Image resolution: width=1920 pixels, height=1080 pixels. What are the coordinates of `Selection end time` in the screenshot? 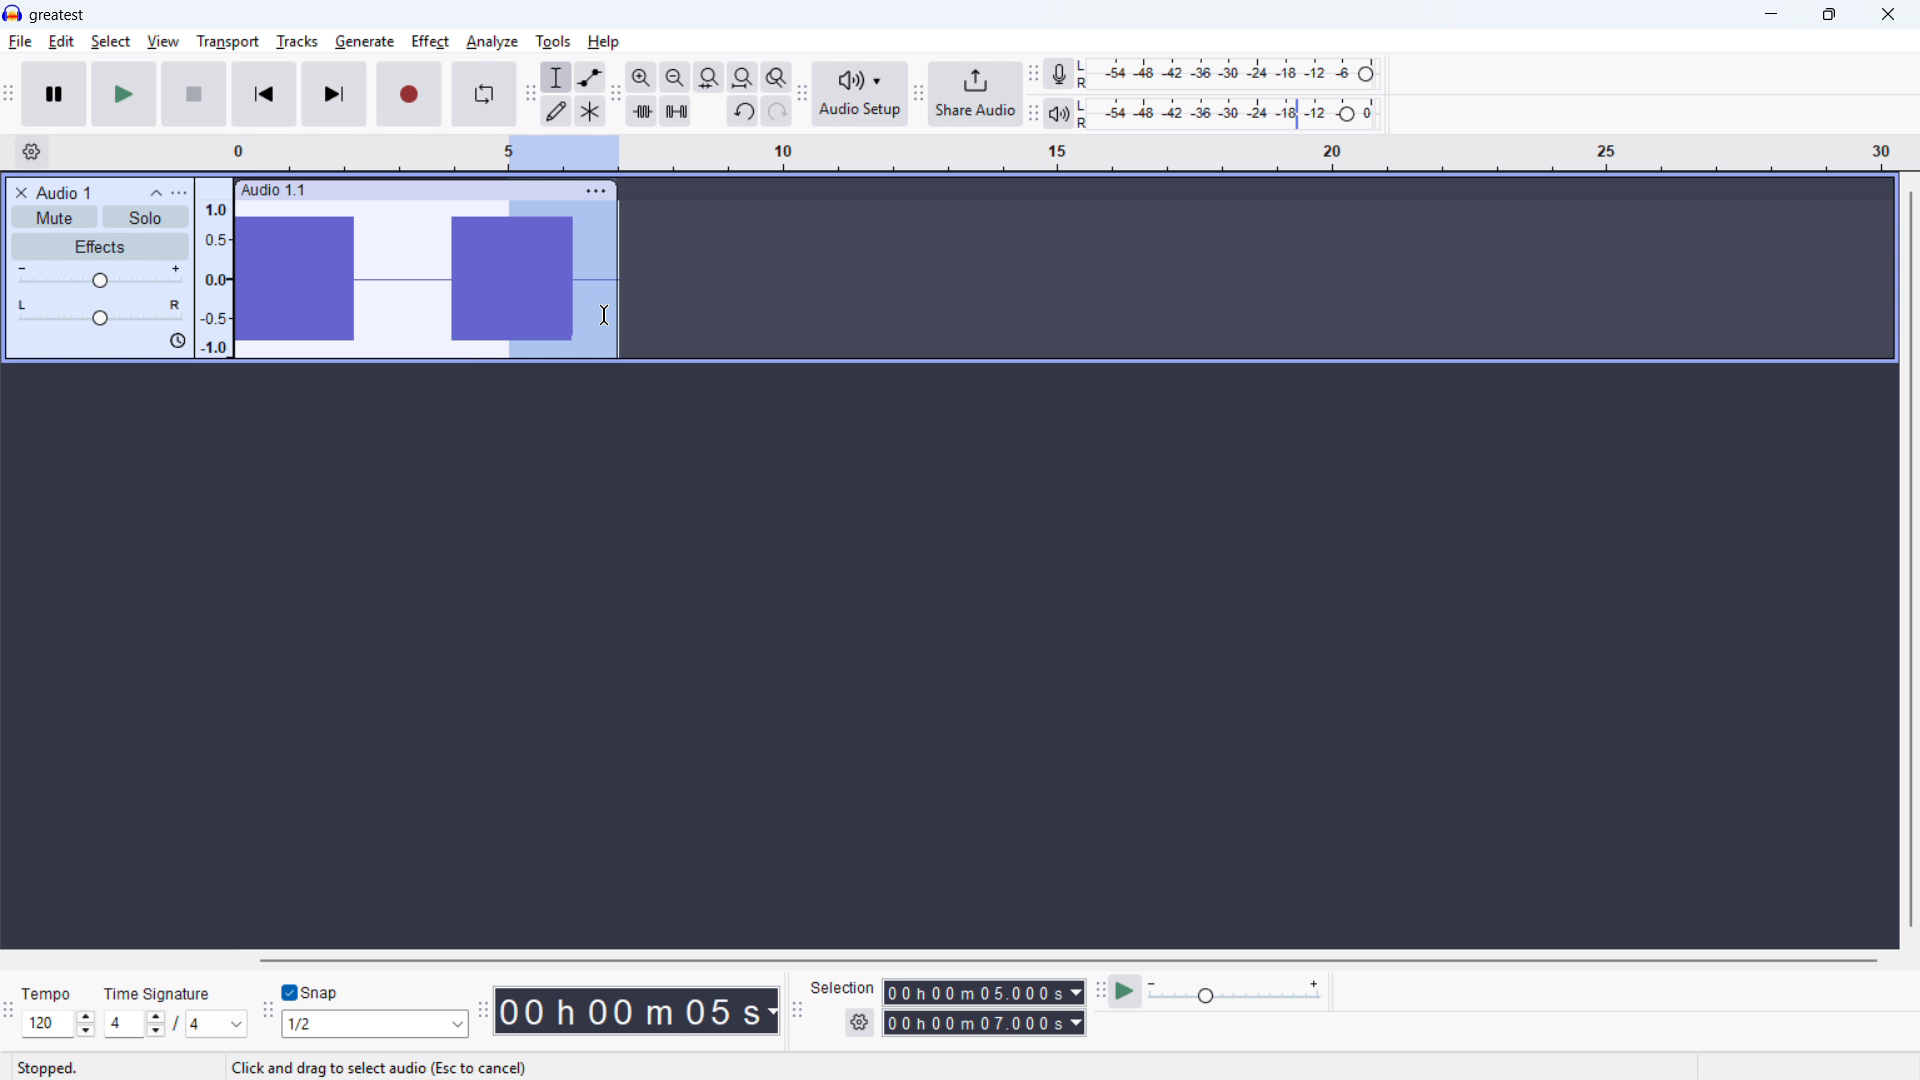 It's located at (985, 1022).